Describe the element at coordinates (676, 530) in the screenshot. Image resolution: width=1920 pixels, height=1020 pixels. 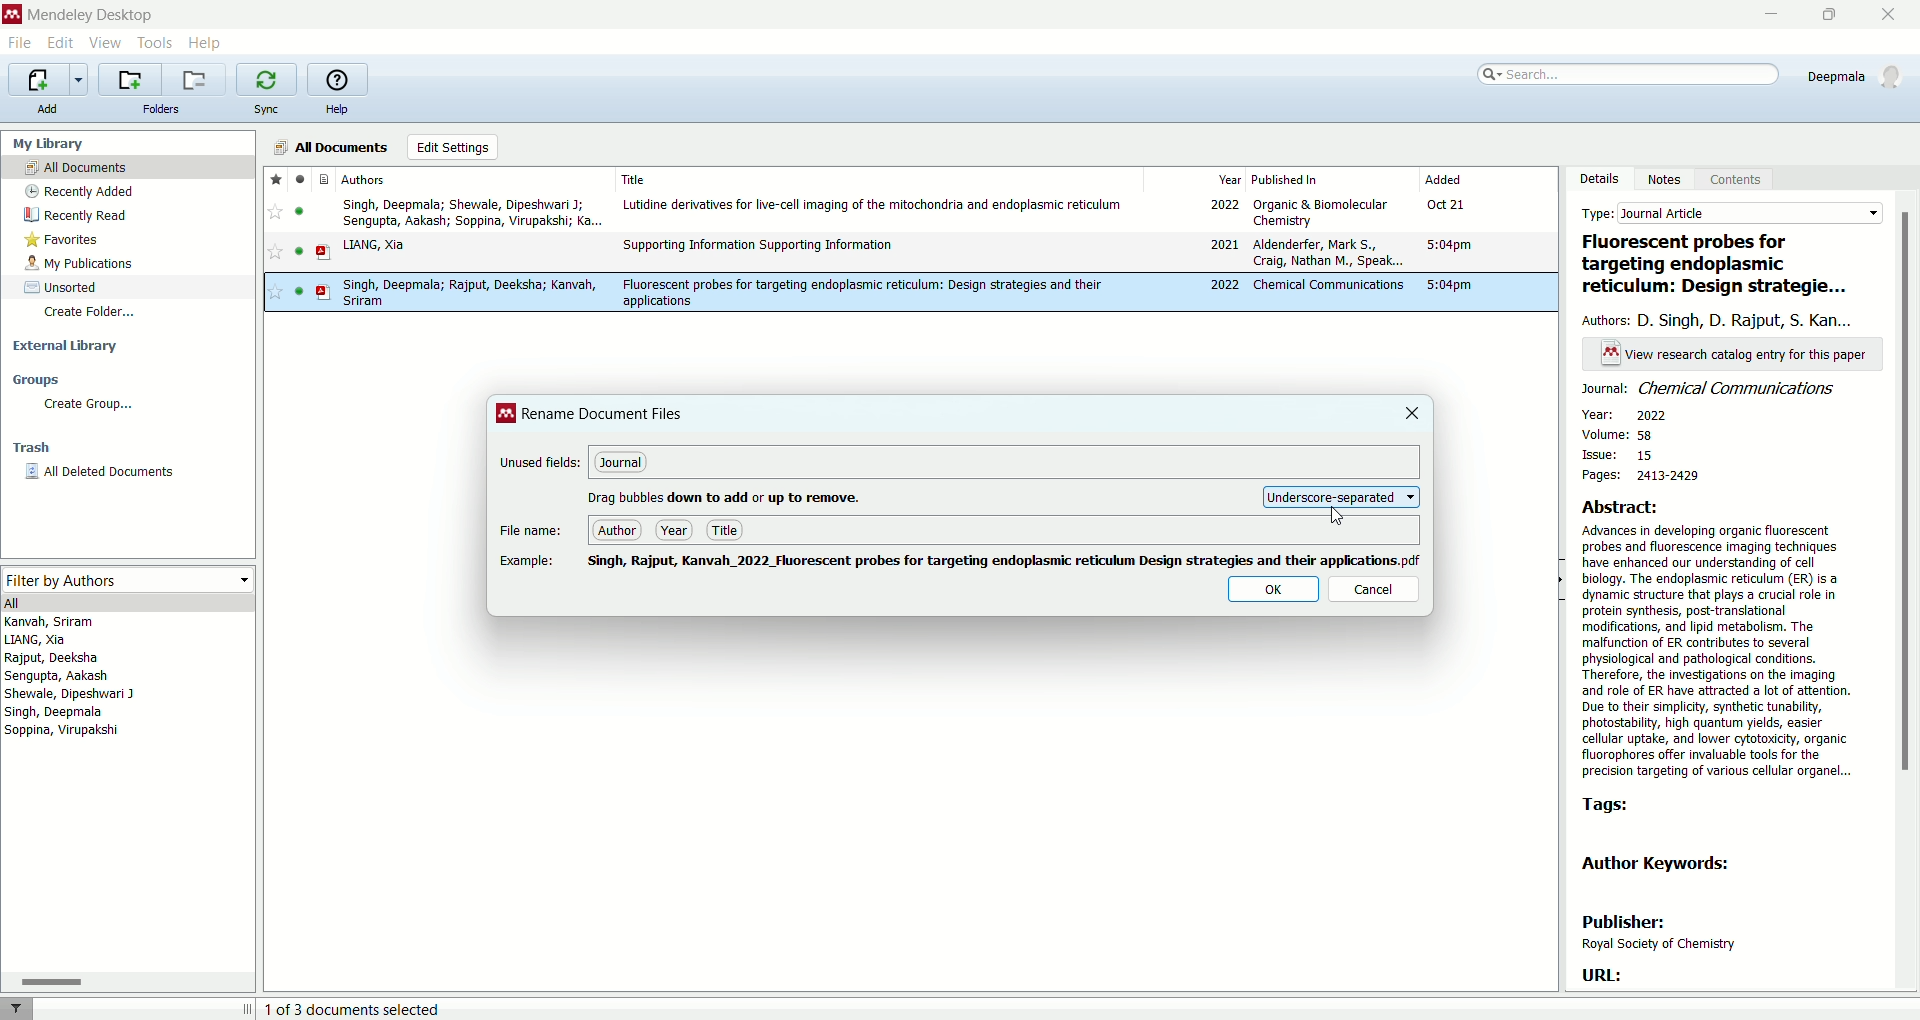
I see `year` at that location.